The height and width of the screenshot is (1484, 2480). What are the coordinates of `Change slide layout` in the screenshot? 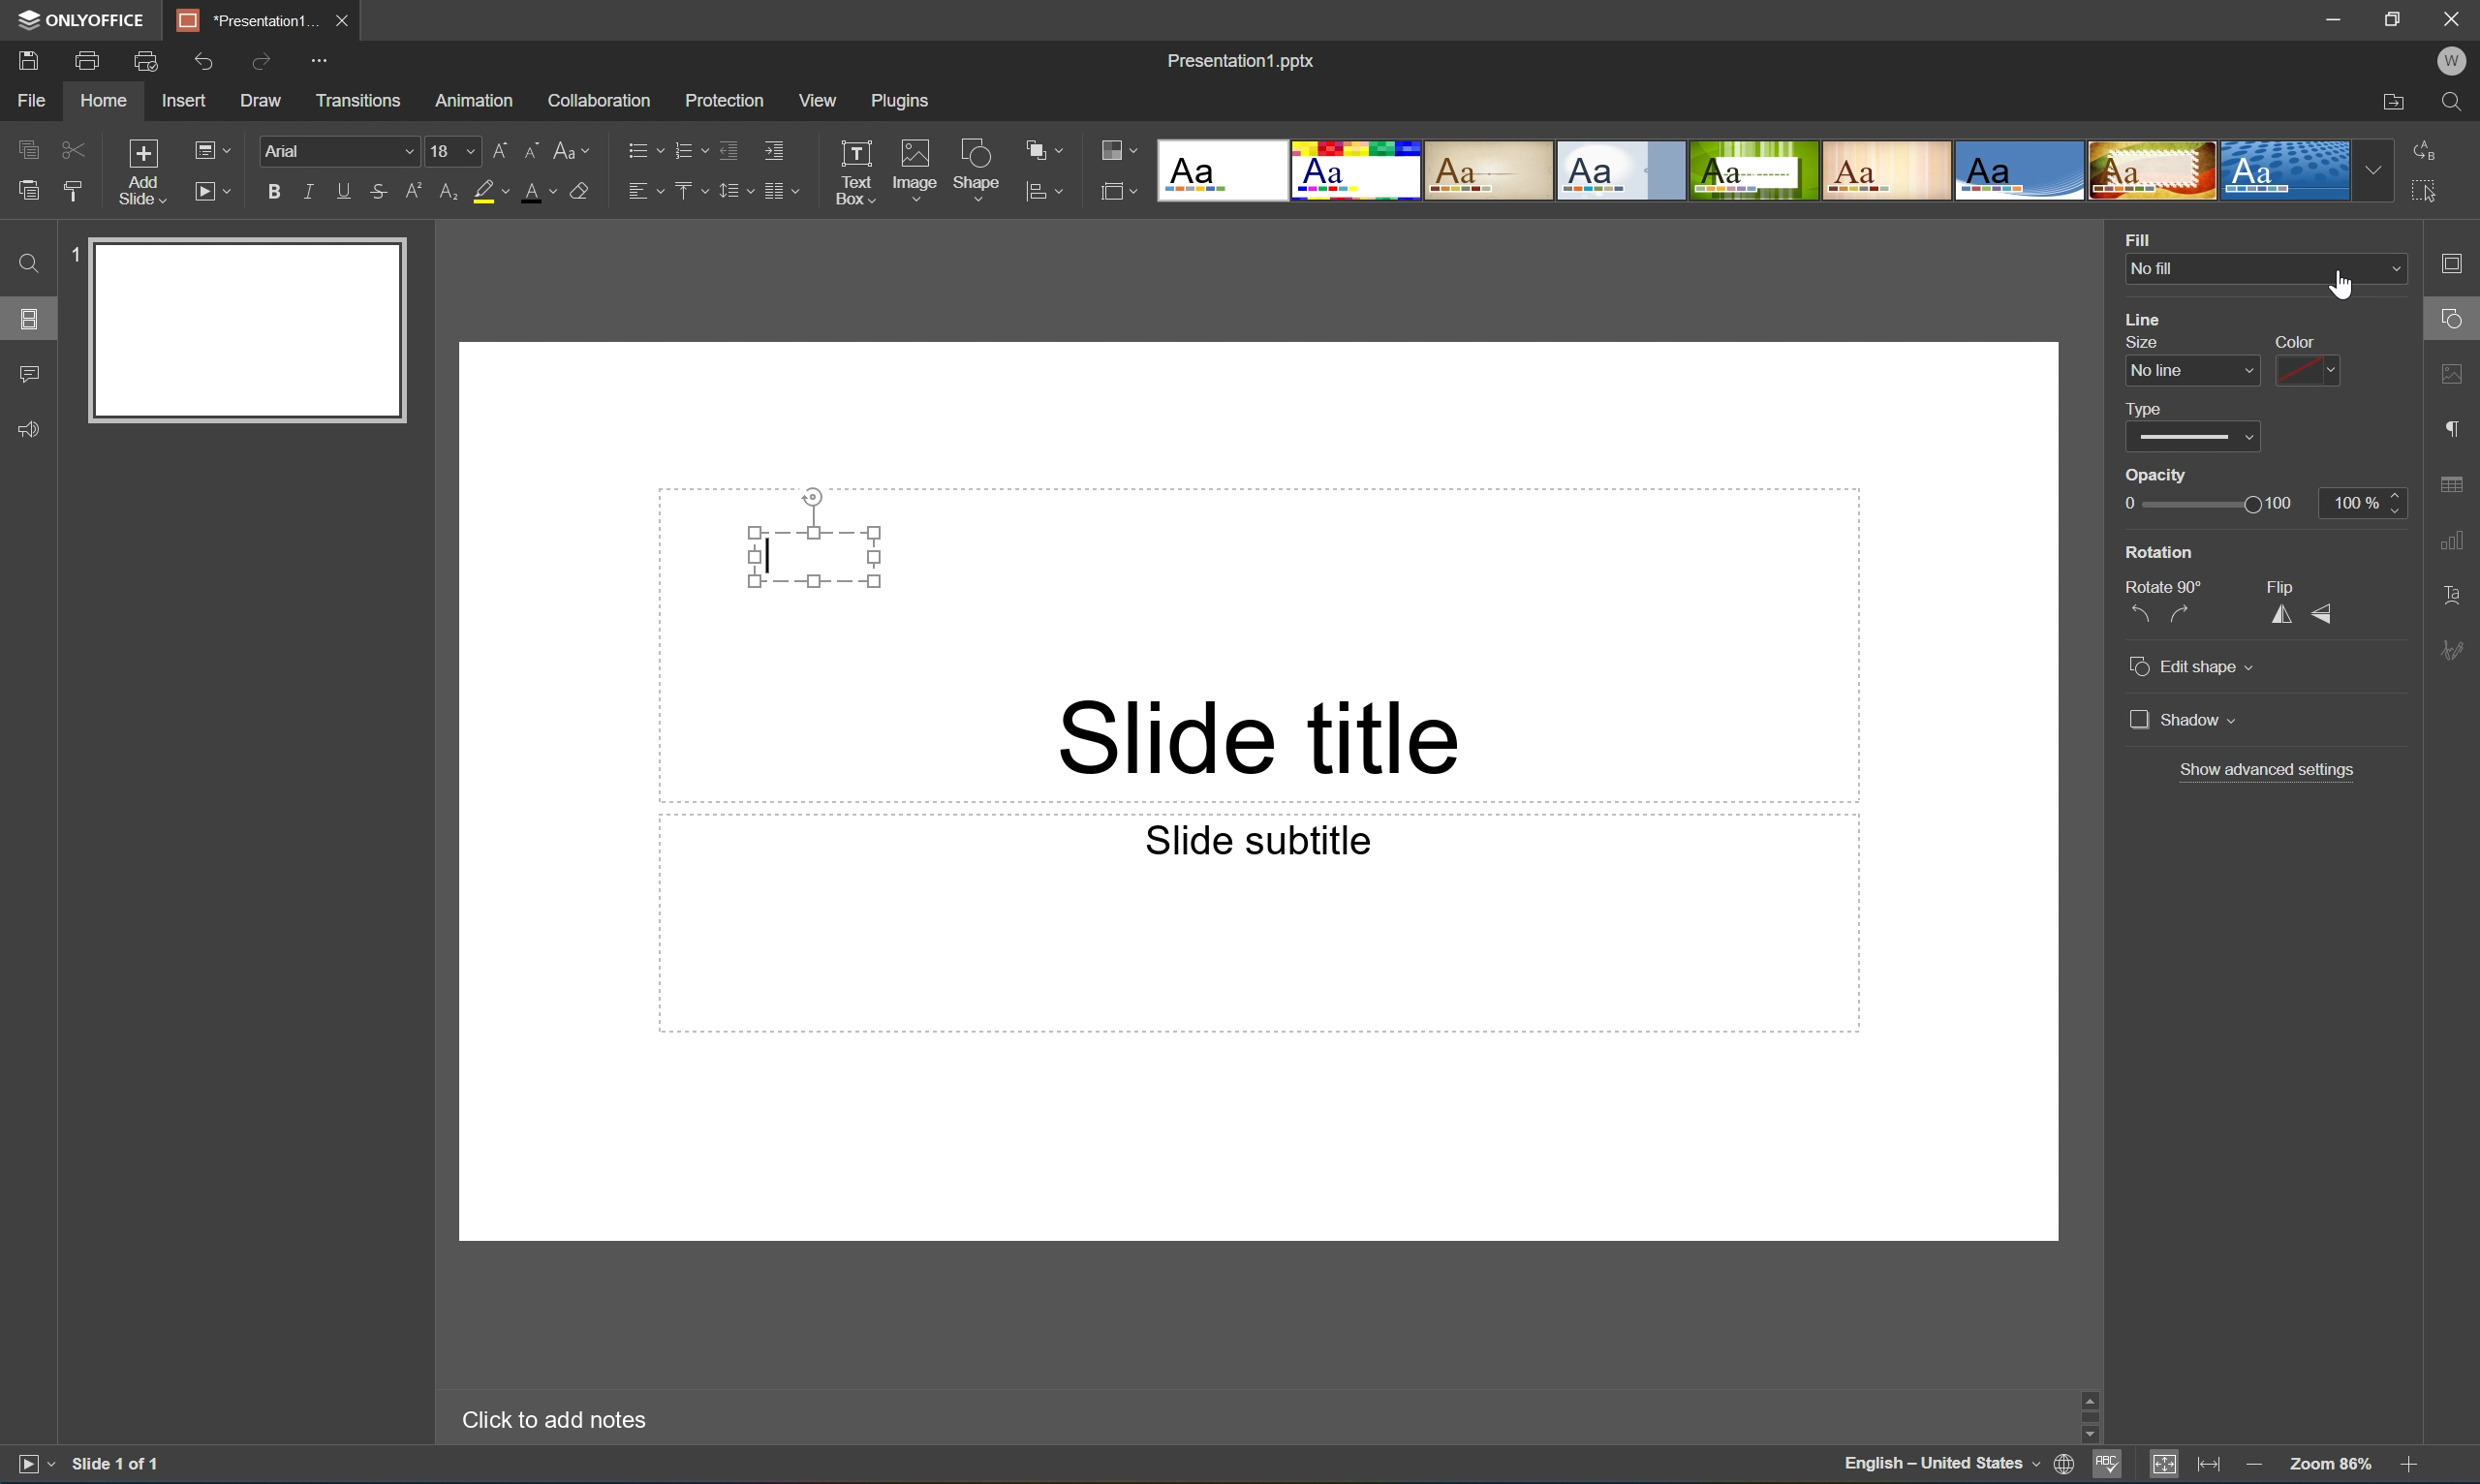 It's located at (208, 147).